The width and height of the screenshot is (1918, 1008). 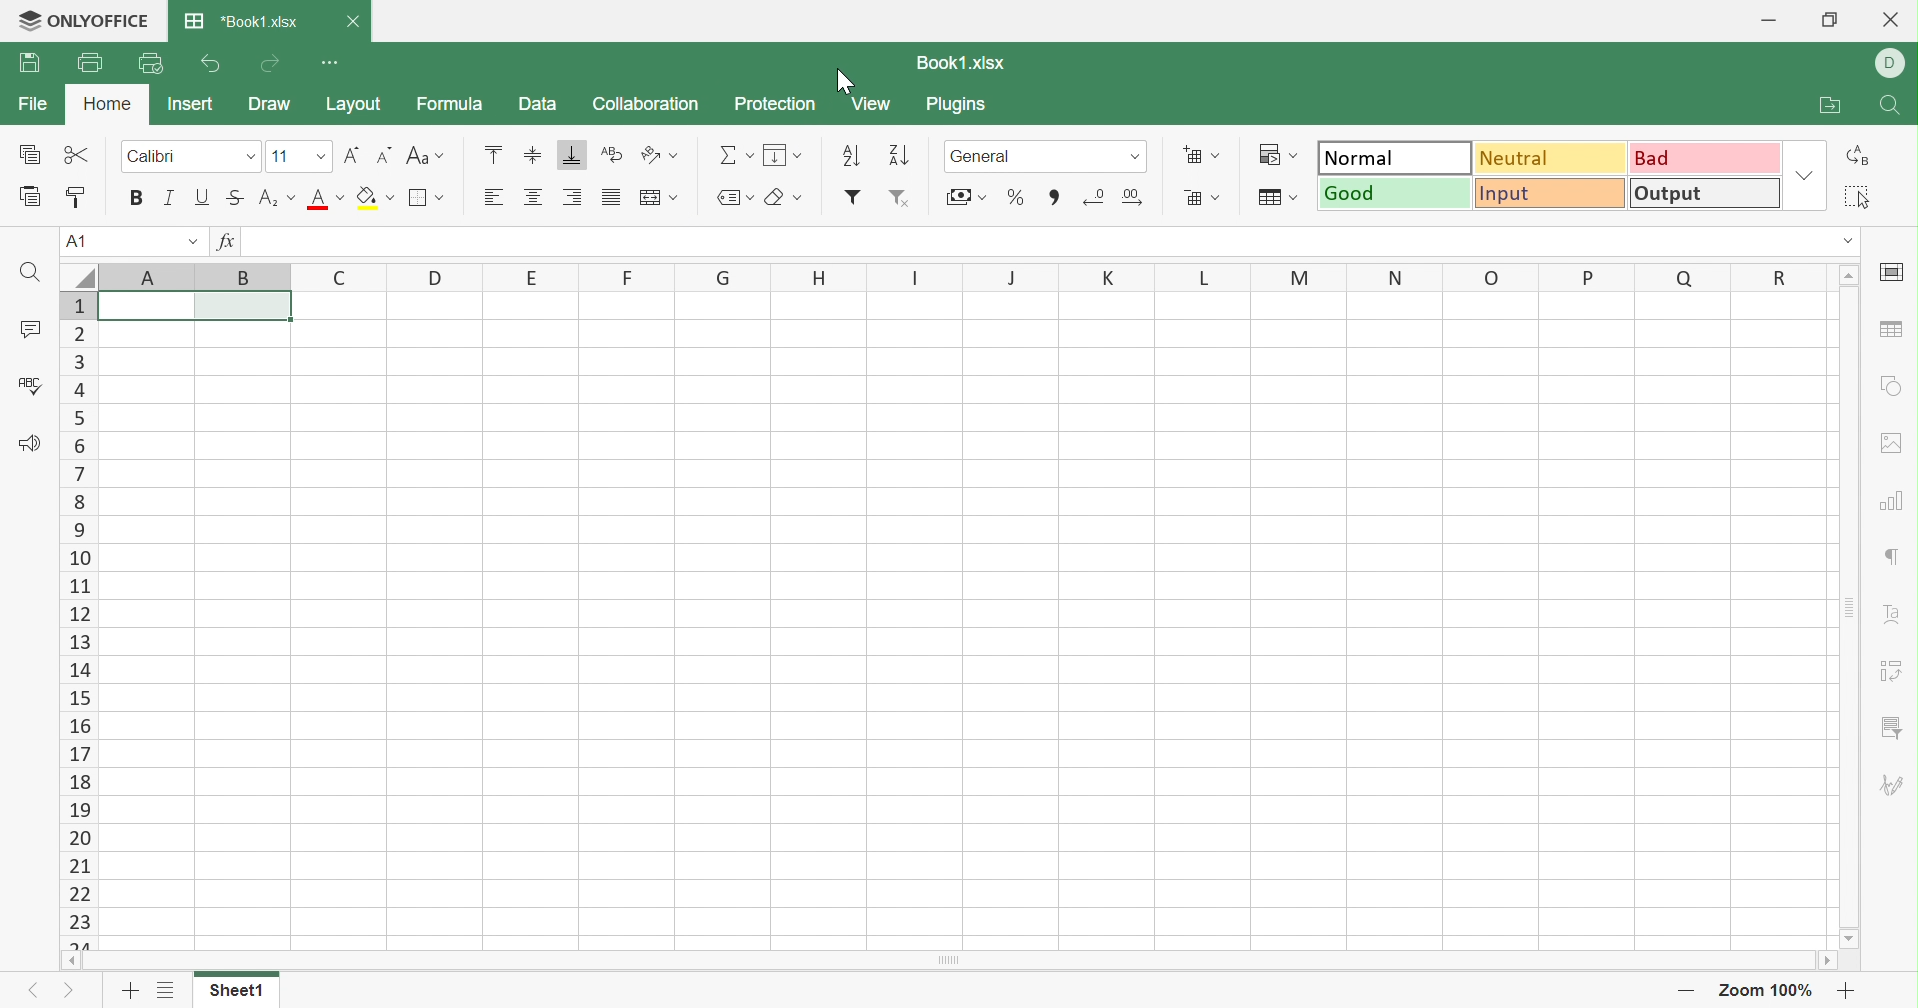 I want to click on Comments, so click(x=33, y=330).